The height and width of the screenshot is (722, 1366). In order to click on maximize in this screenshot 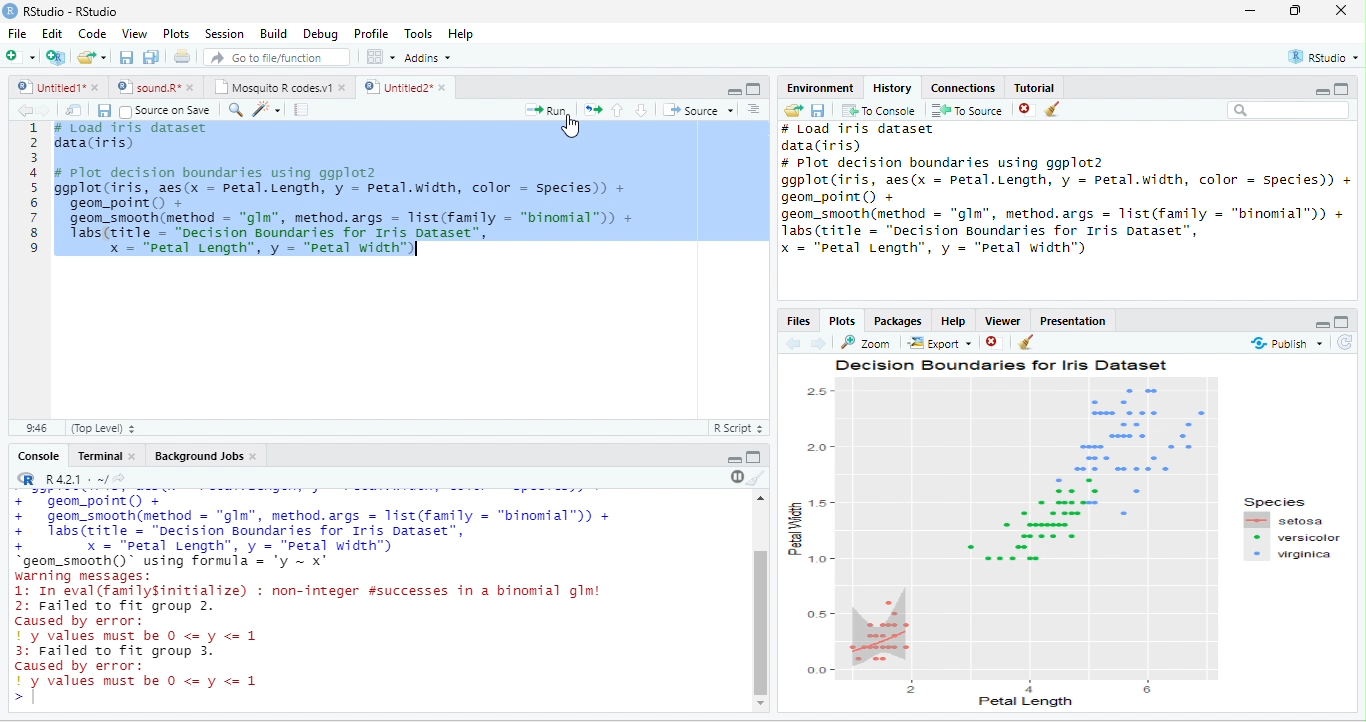, I will do `click(1342, 88)`.